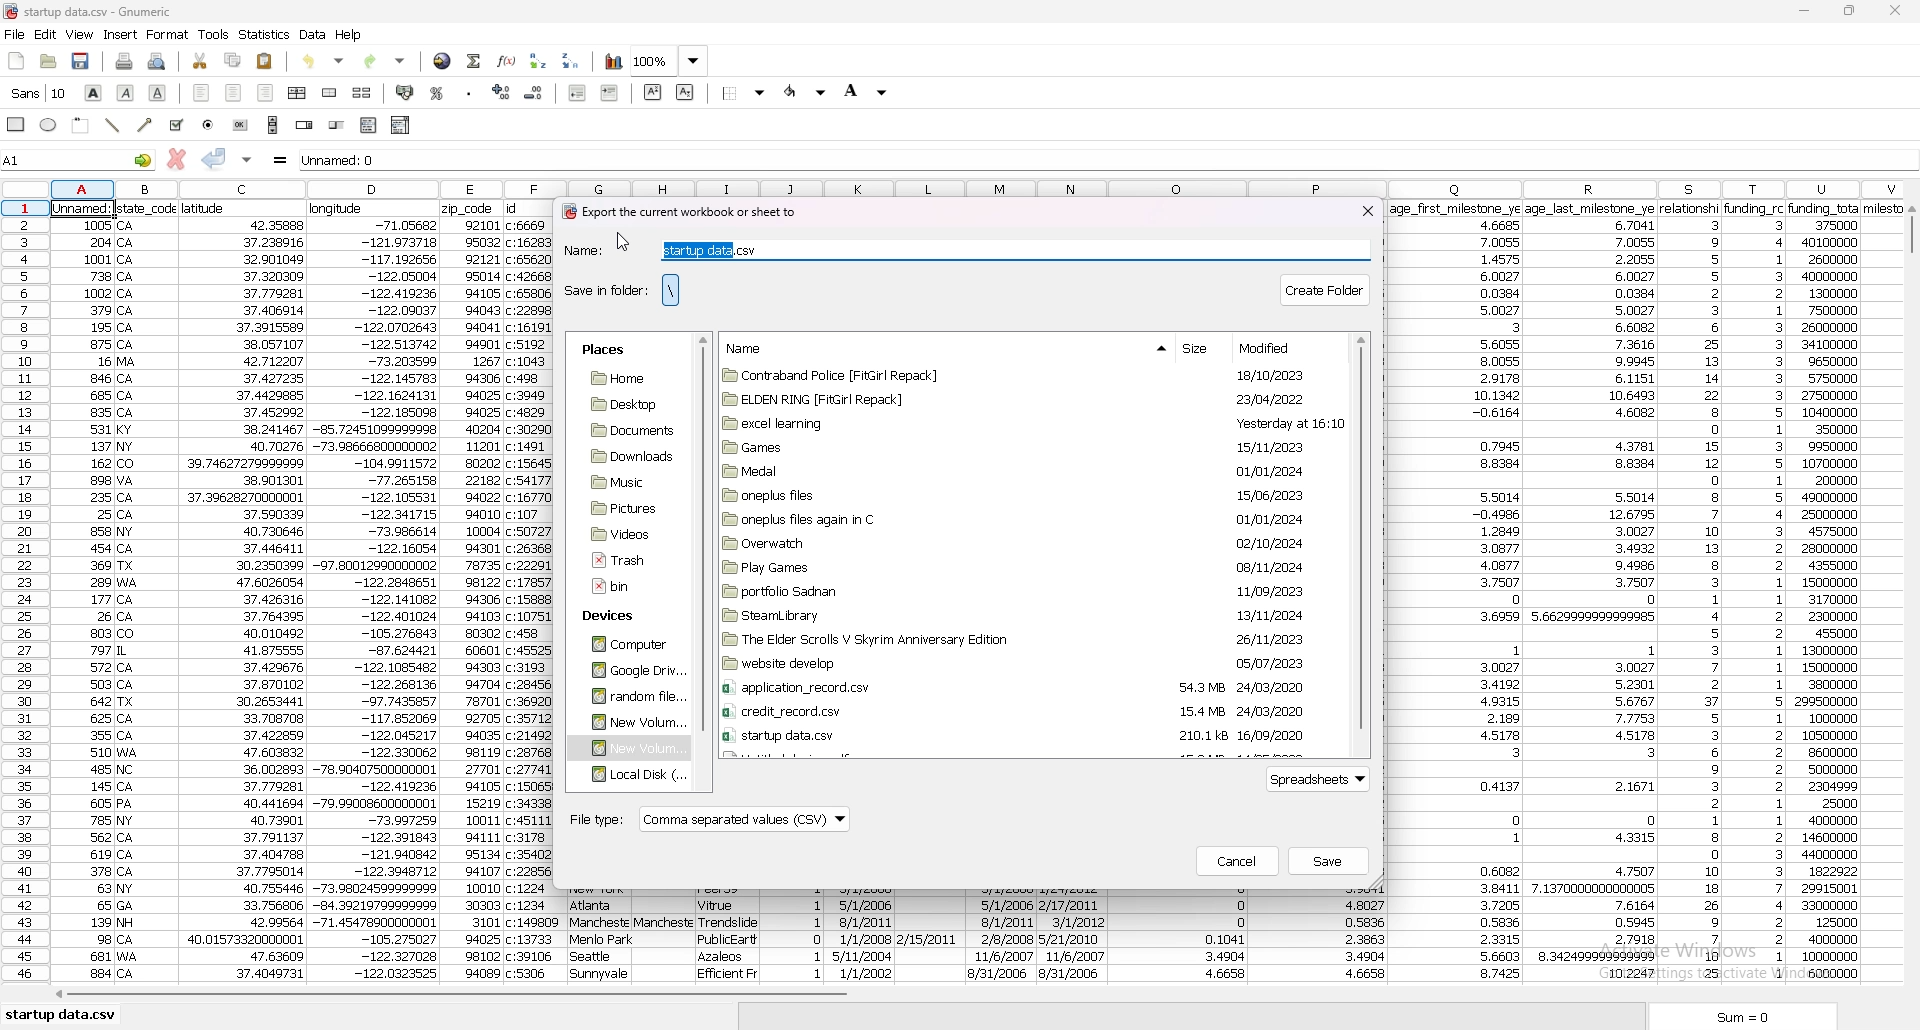  Describe the element at coordinates (1361, 544) in the screenshot. I see `scroll bar` at that location.